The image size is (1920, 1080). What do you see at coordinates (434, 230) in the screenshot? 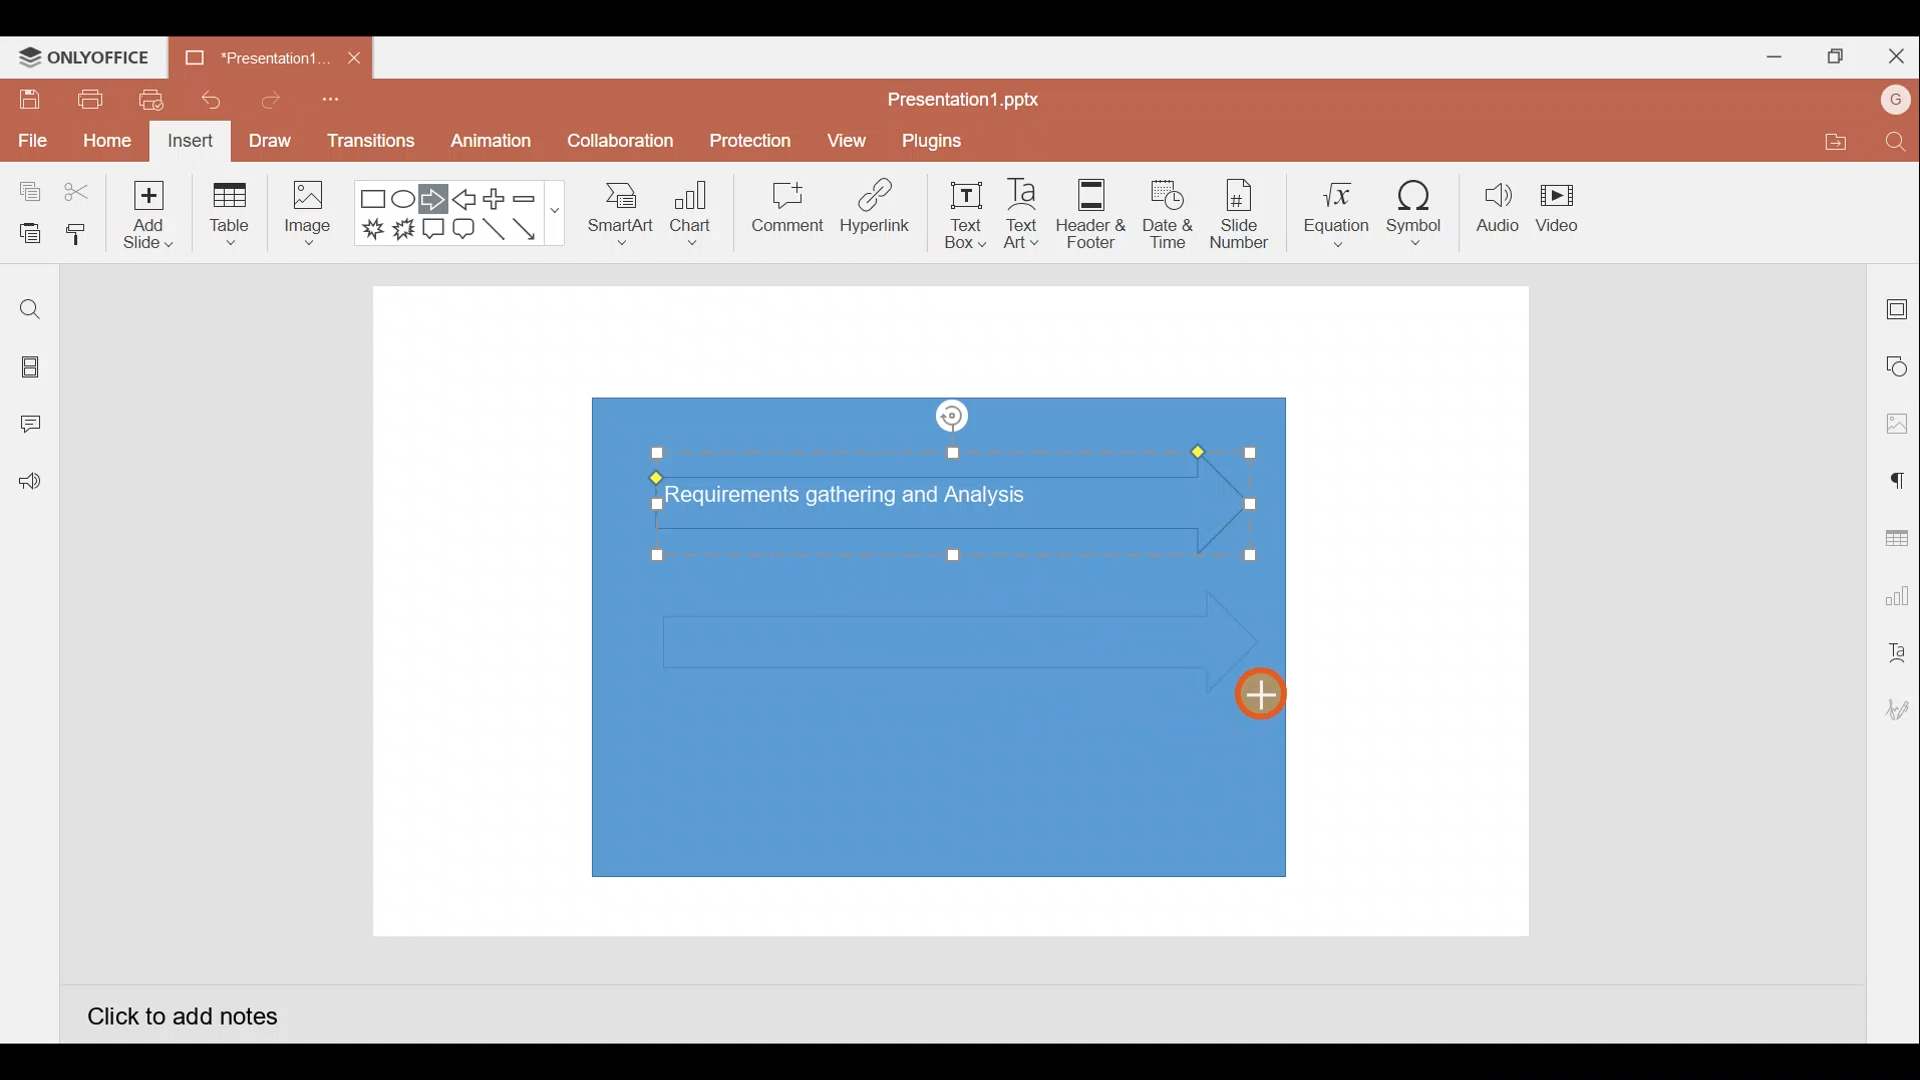
I see `Rectangular callout` at bounding box center [434, 230].